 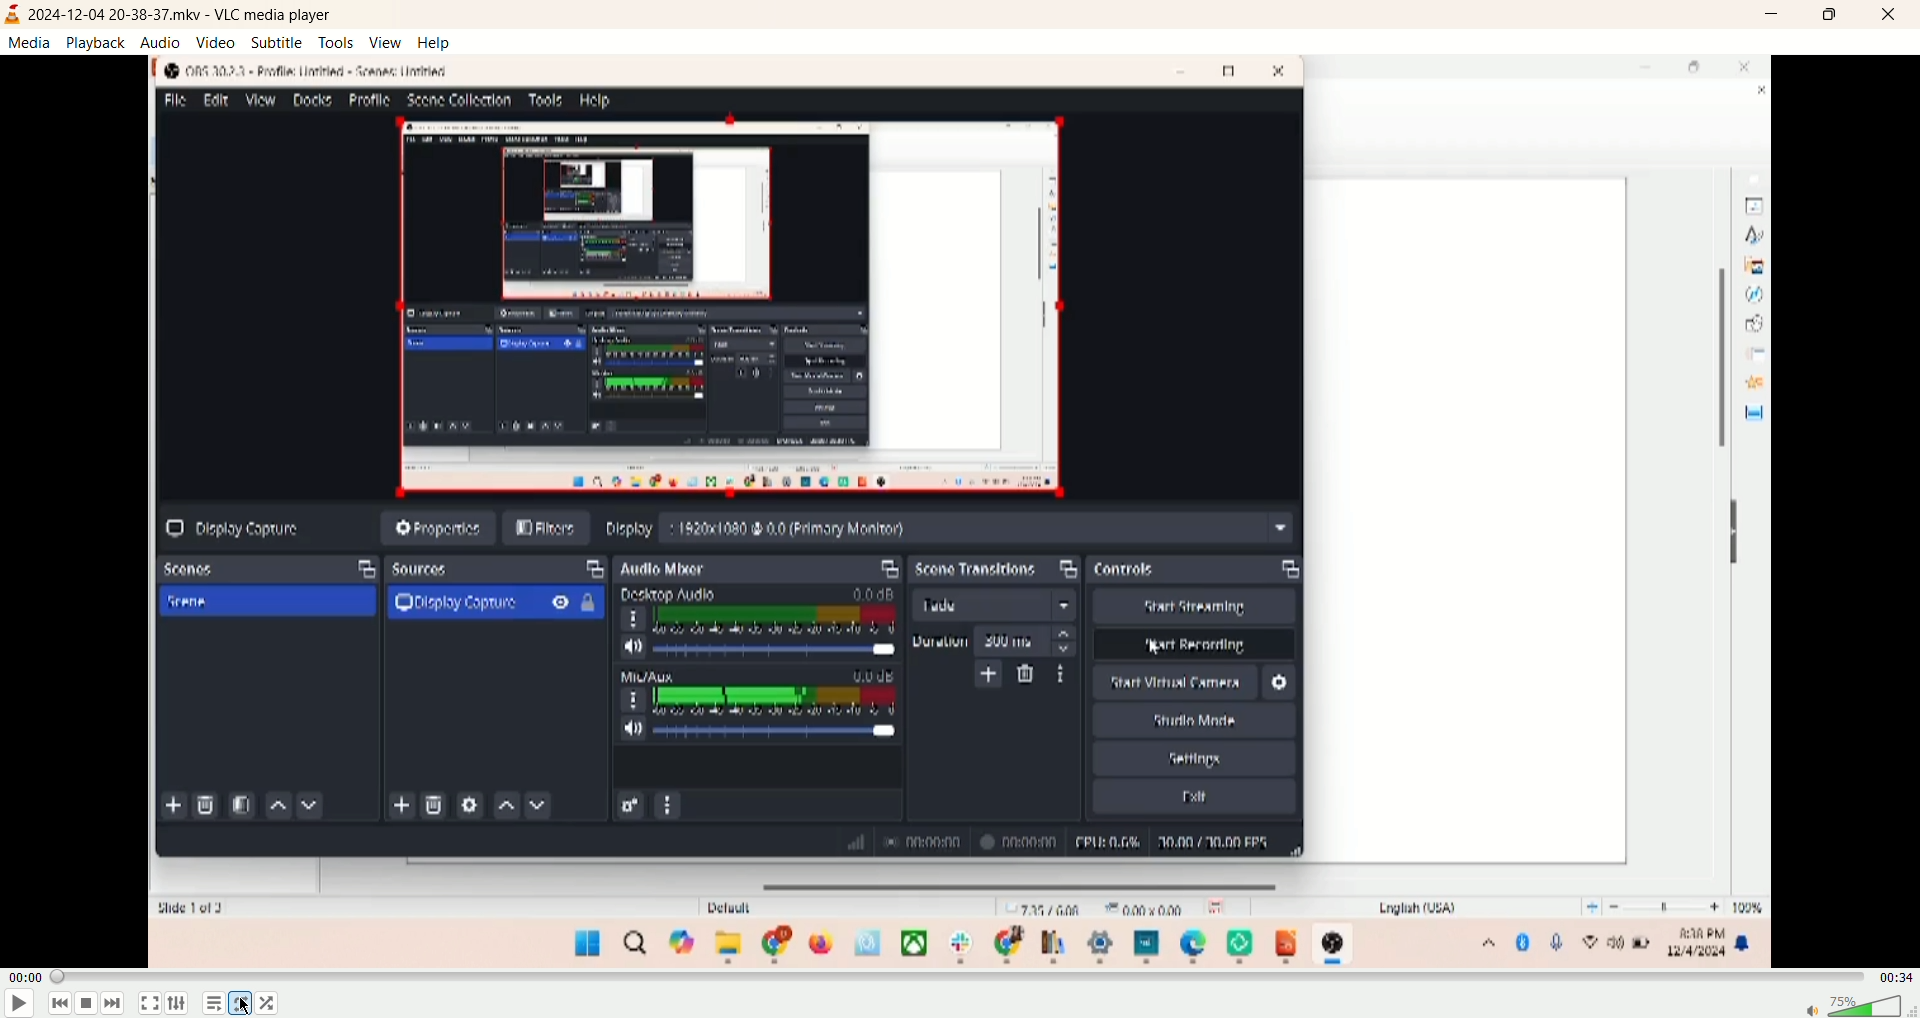 I want to click on next track, so click(x=114, y=1003).